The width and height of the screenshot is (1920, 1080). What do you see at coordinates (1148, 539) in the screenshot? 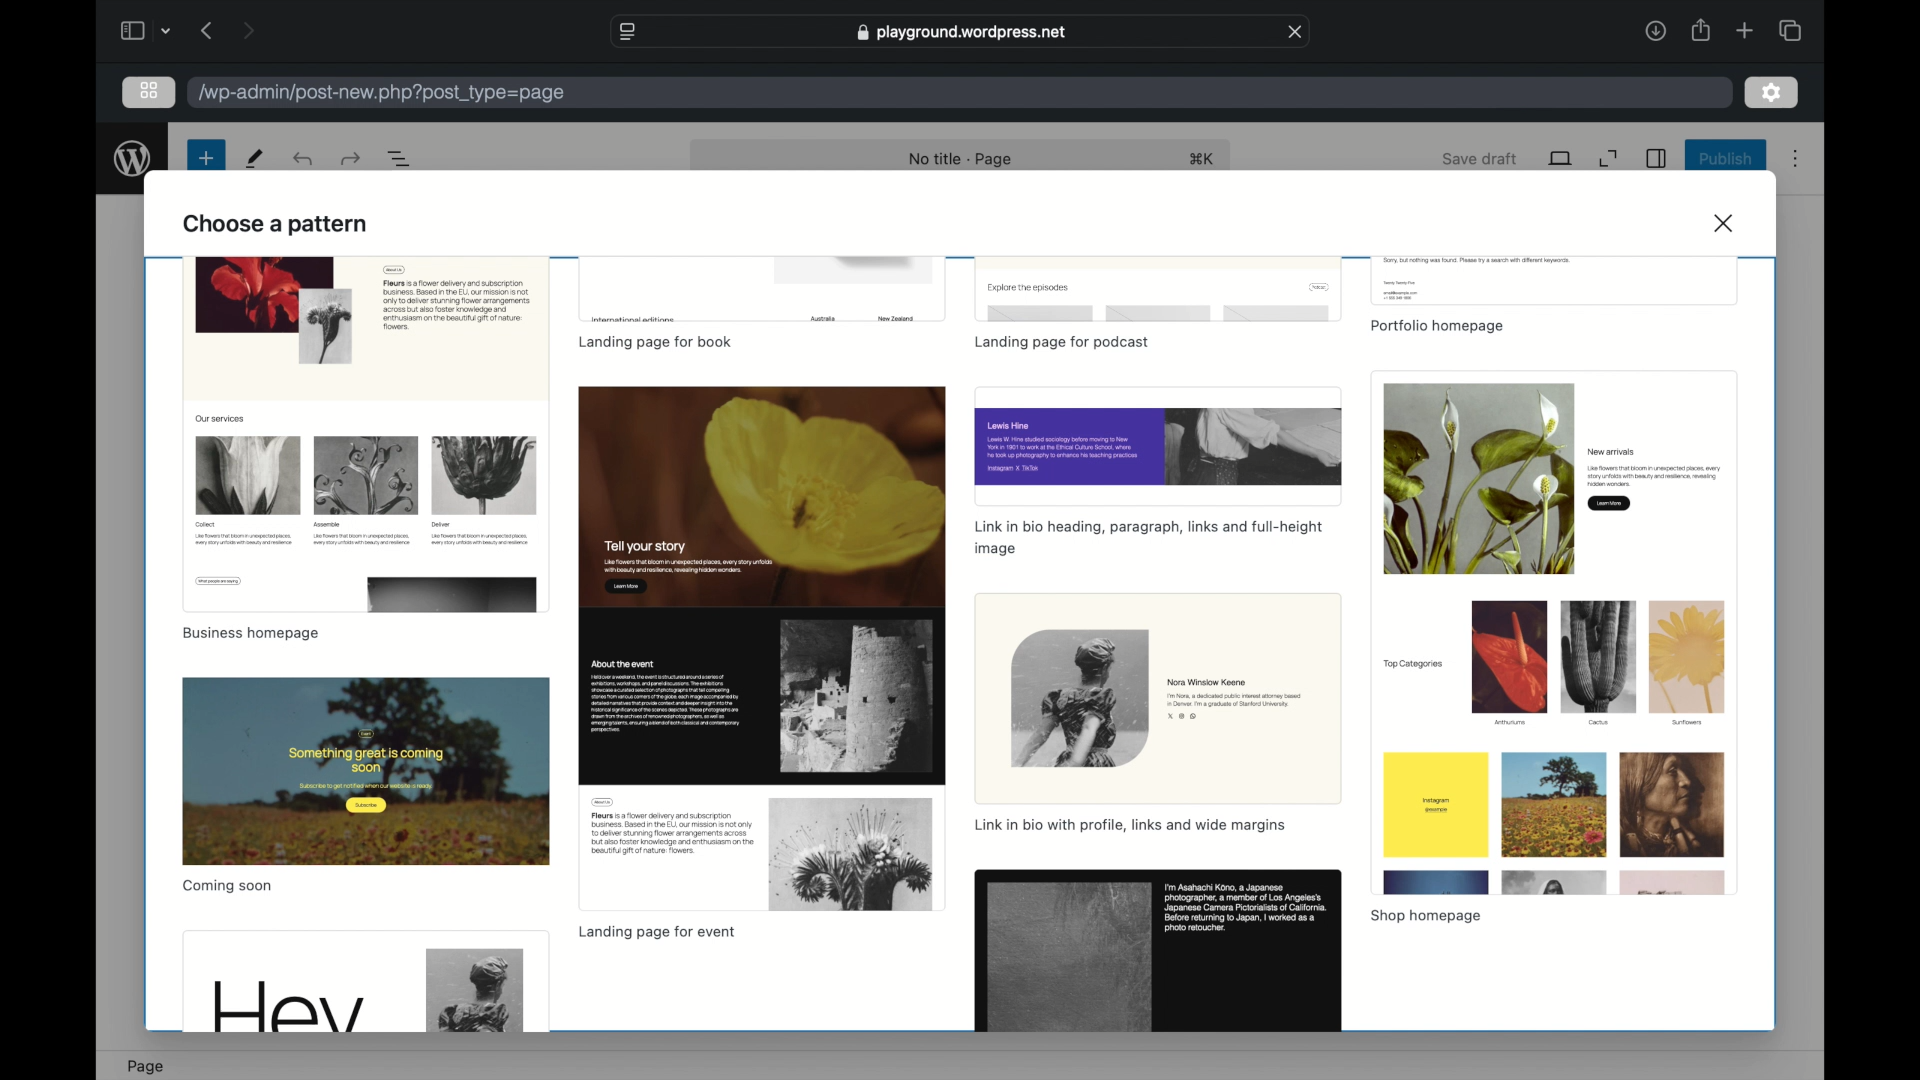
I see `template name` at bounding box center [1148, 539].